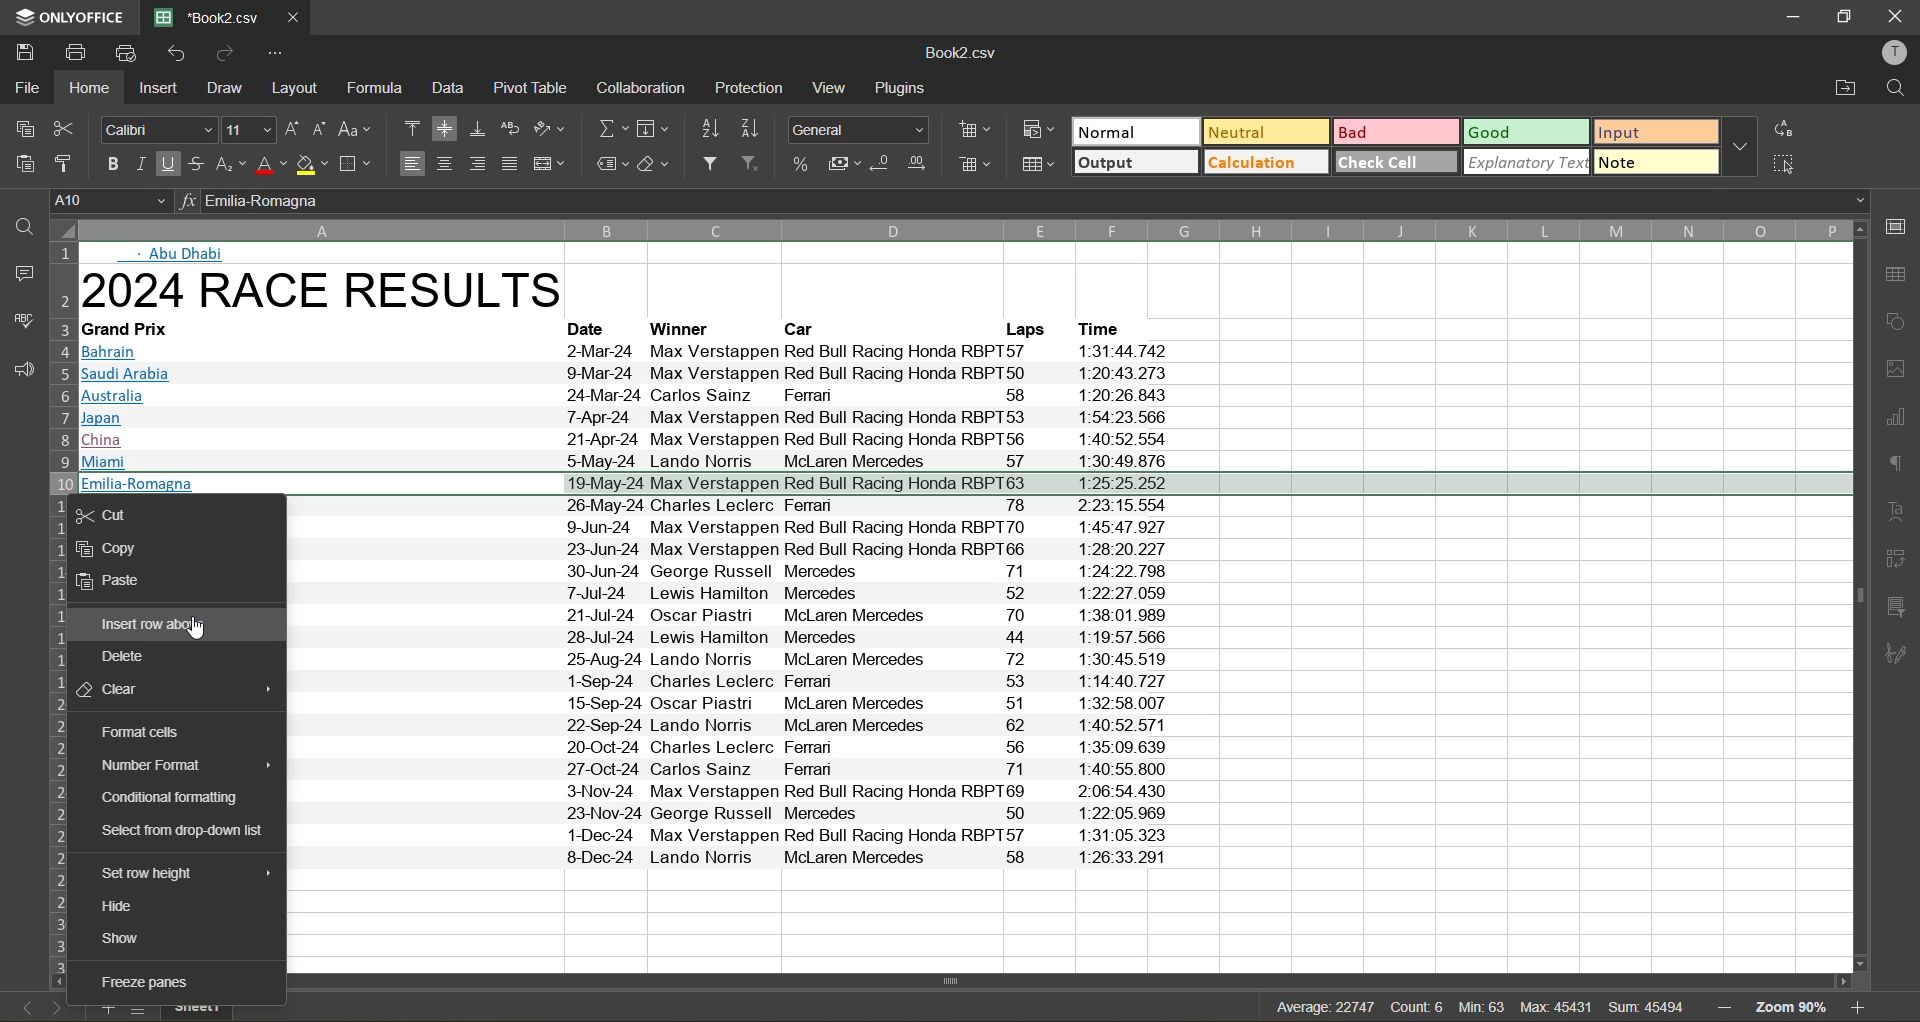  What do you see at coordinates (846, 166) in the screenshot?
I see `accounting` at bounding box center [846, 166].